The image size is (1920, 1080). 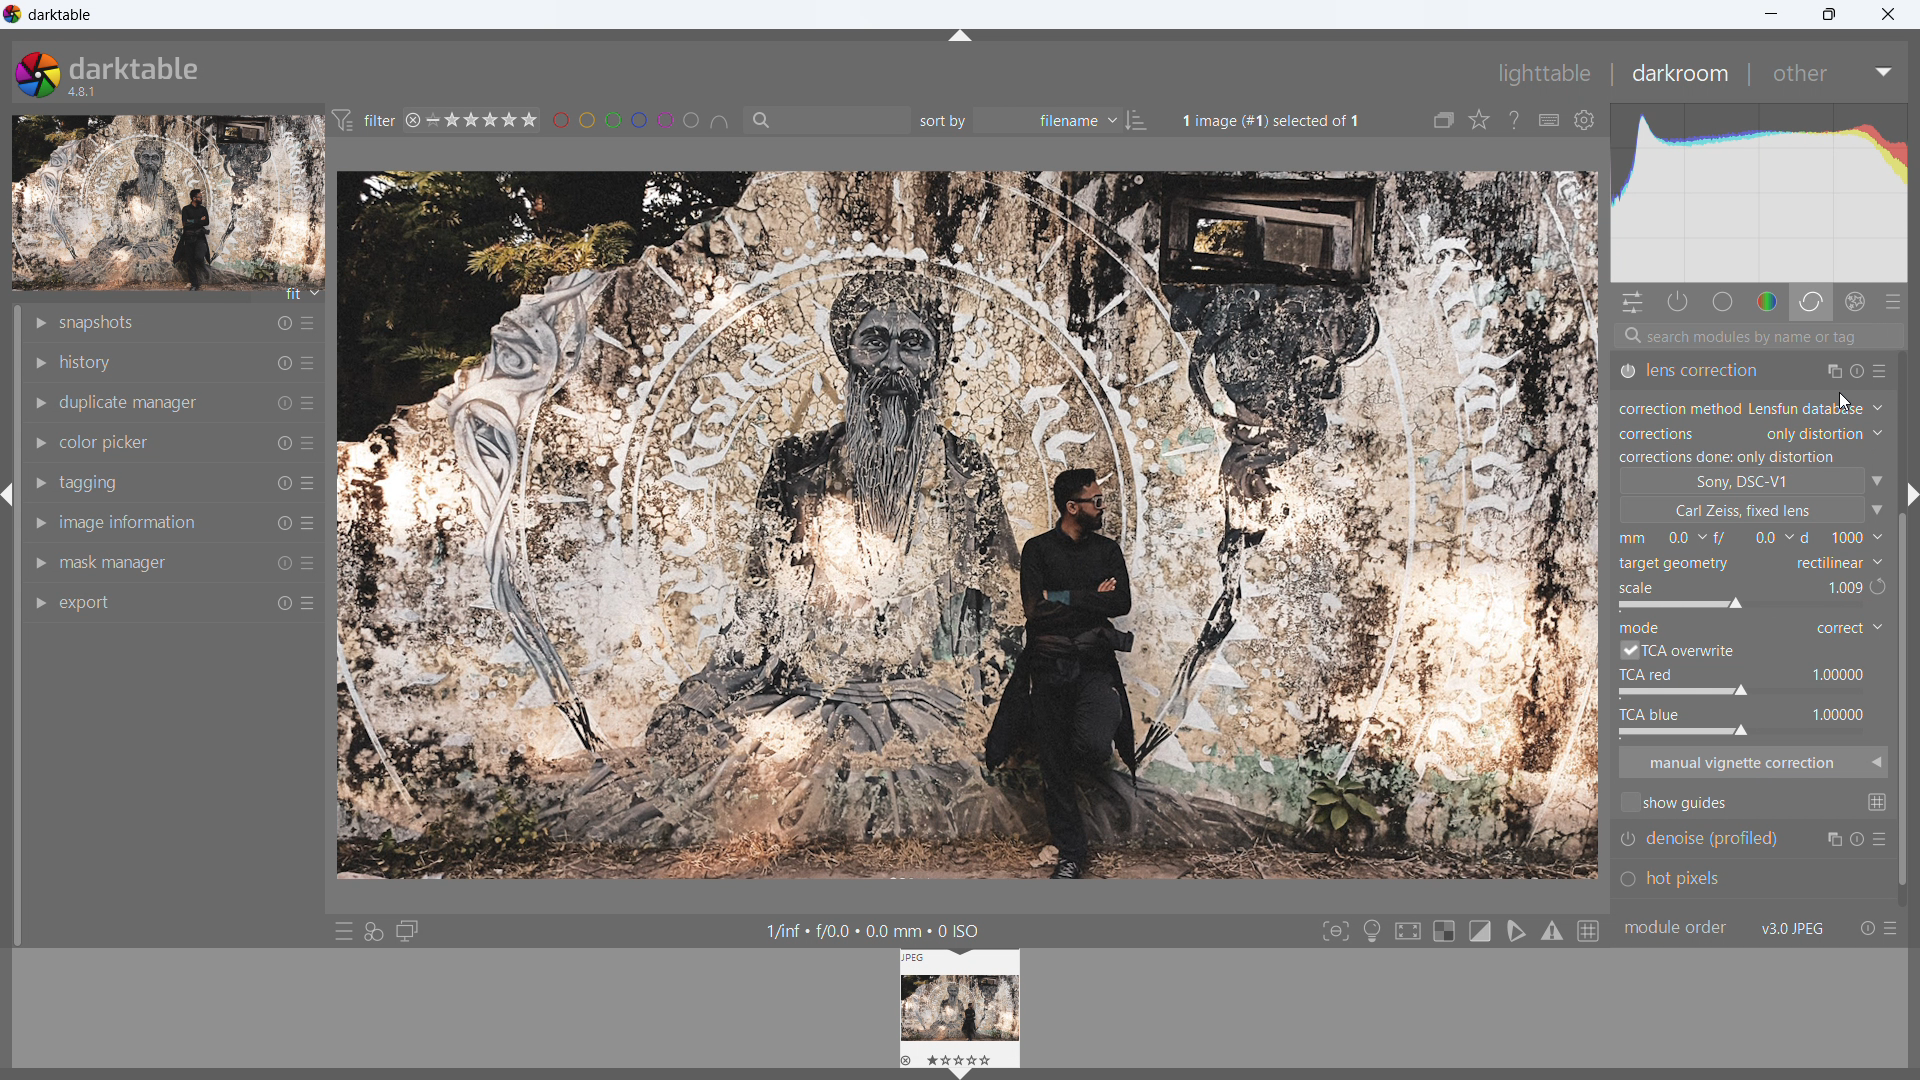 I want to click on quick access for applying styles, so click(x=375, y=931).